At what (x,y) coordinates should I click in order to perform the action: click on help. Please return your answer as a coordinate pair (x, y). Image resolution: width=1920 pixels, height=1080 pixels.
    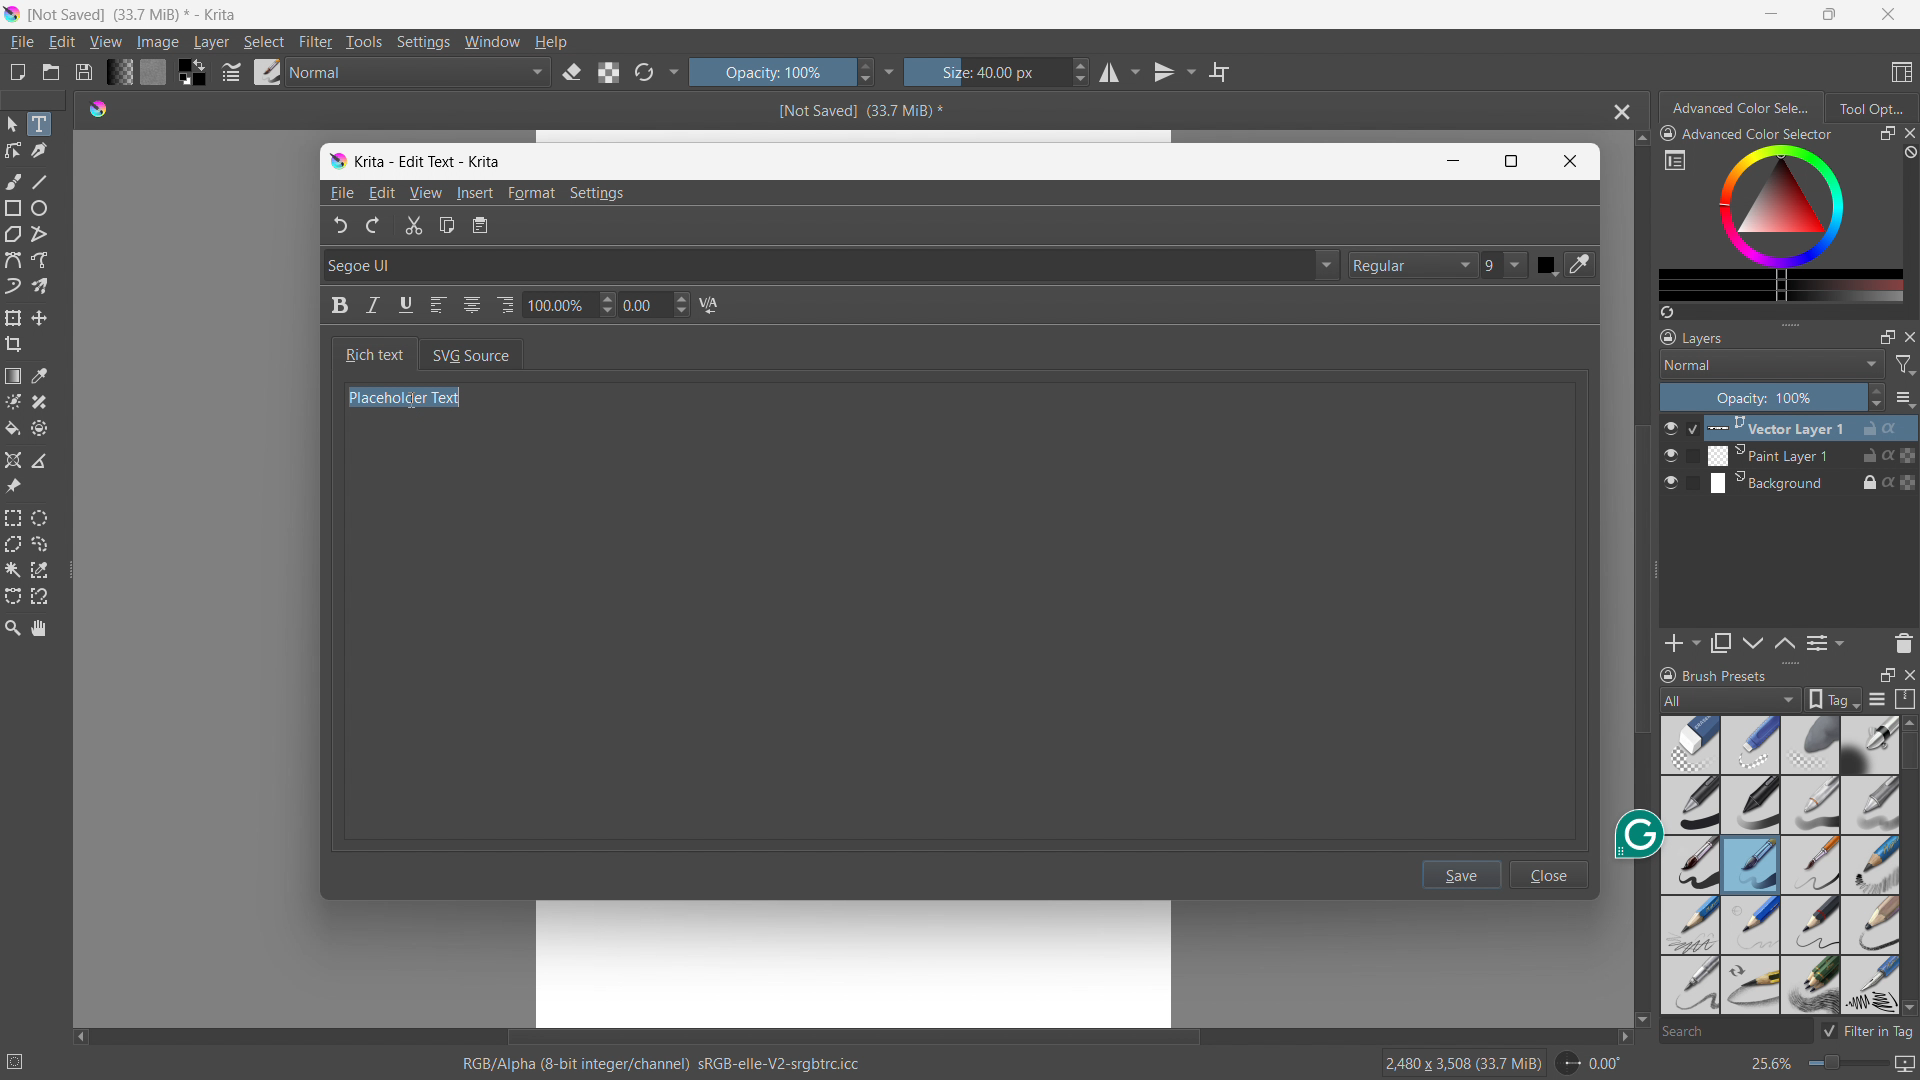
    Looking at the image, I should click on (551, 41).